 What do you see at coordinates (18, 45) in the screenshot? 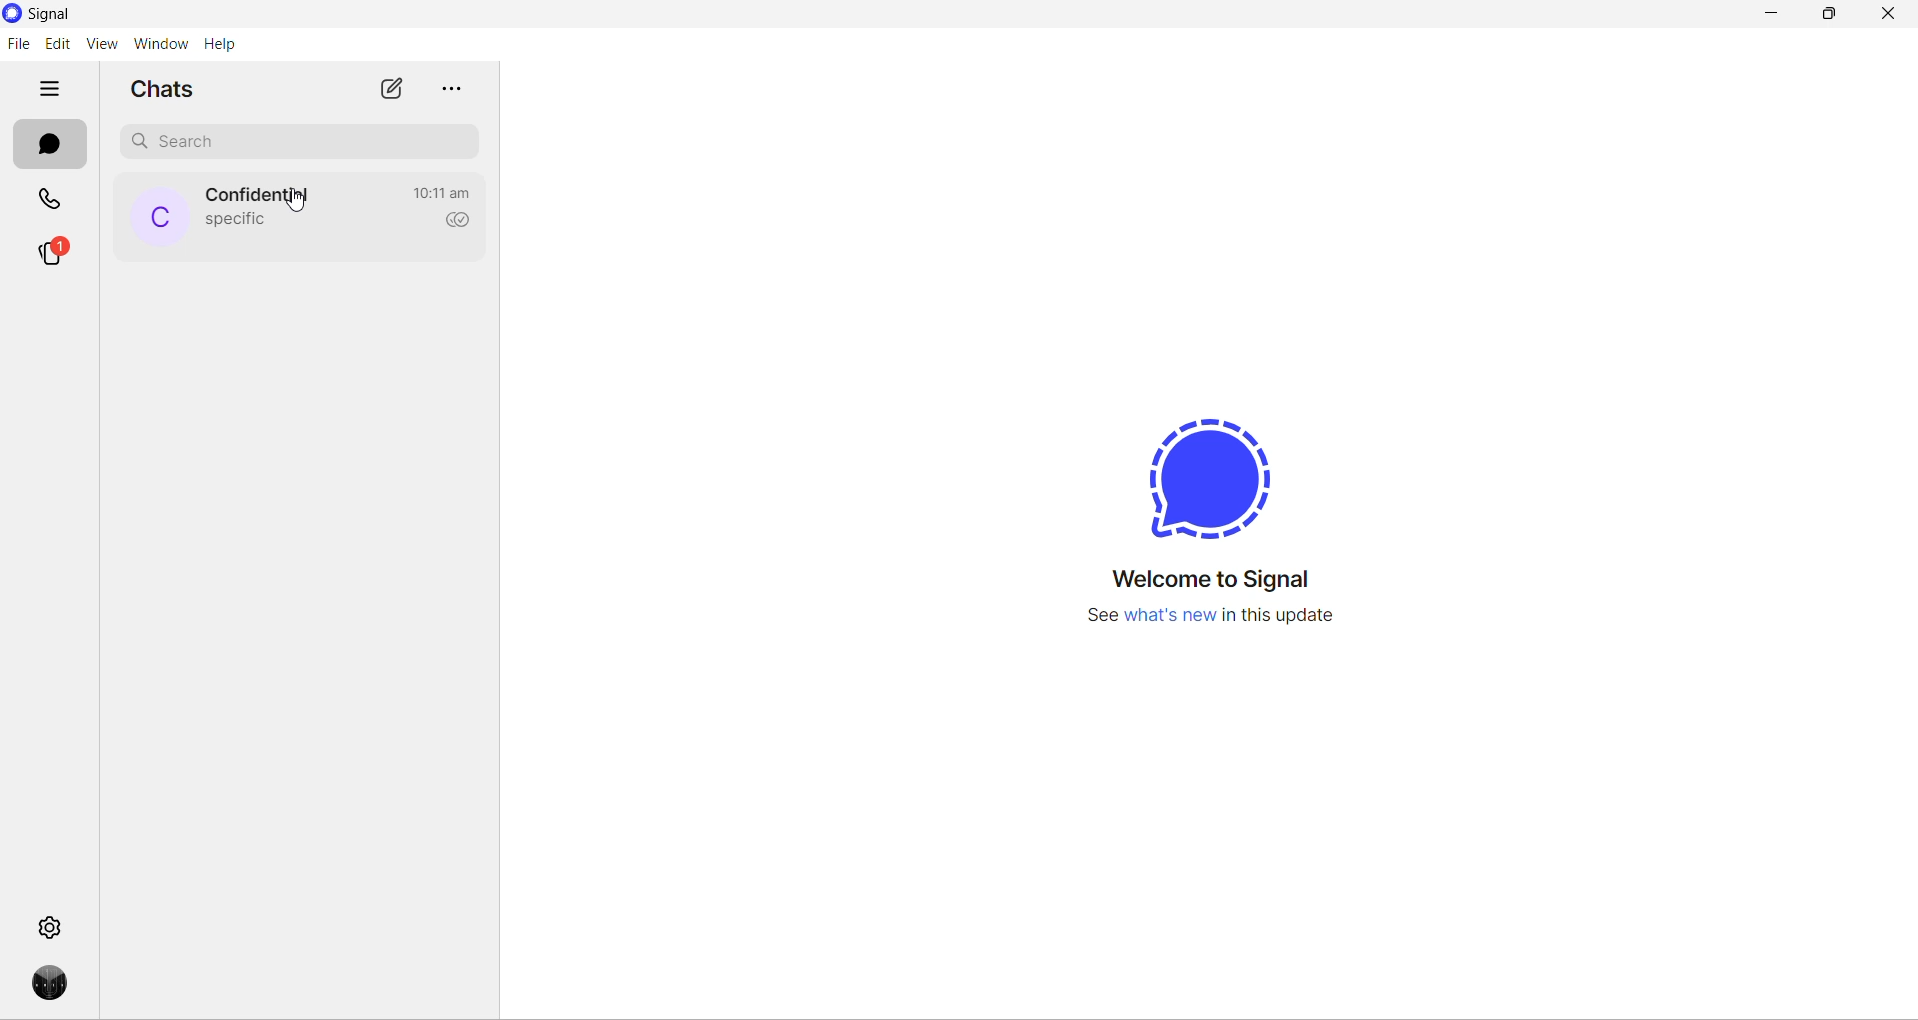
I see `file` at bounding box center [18, 45].